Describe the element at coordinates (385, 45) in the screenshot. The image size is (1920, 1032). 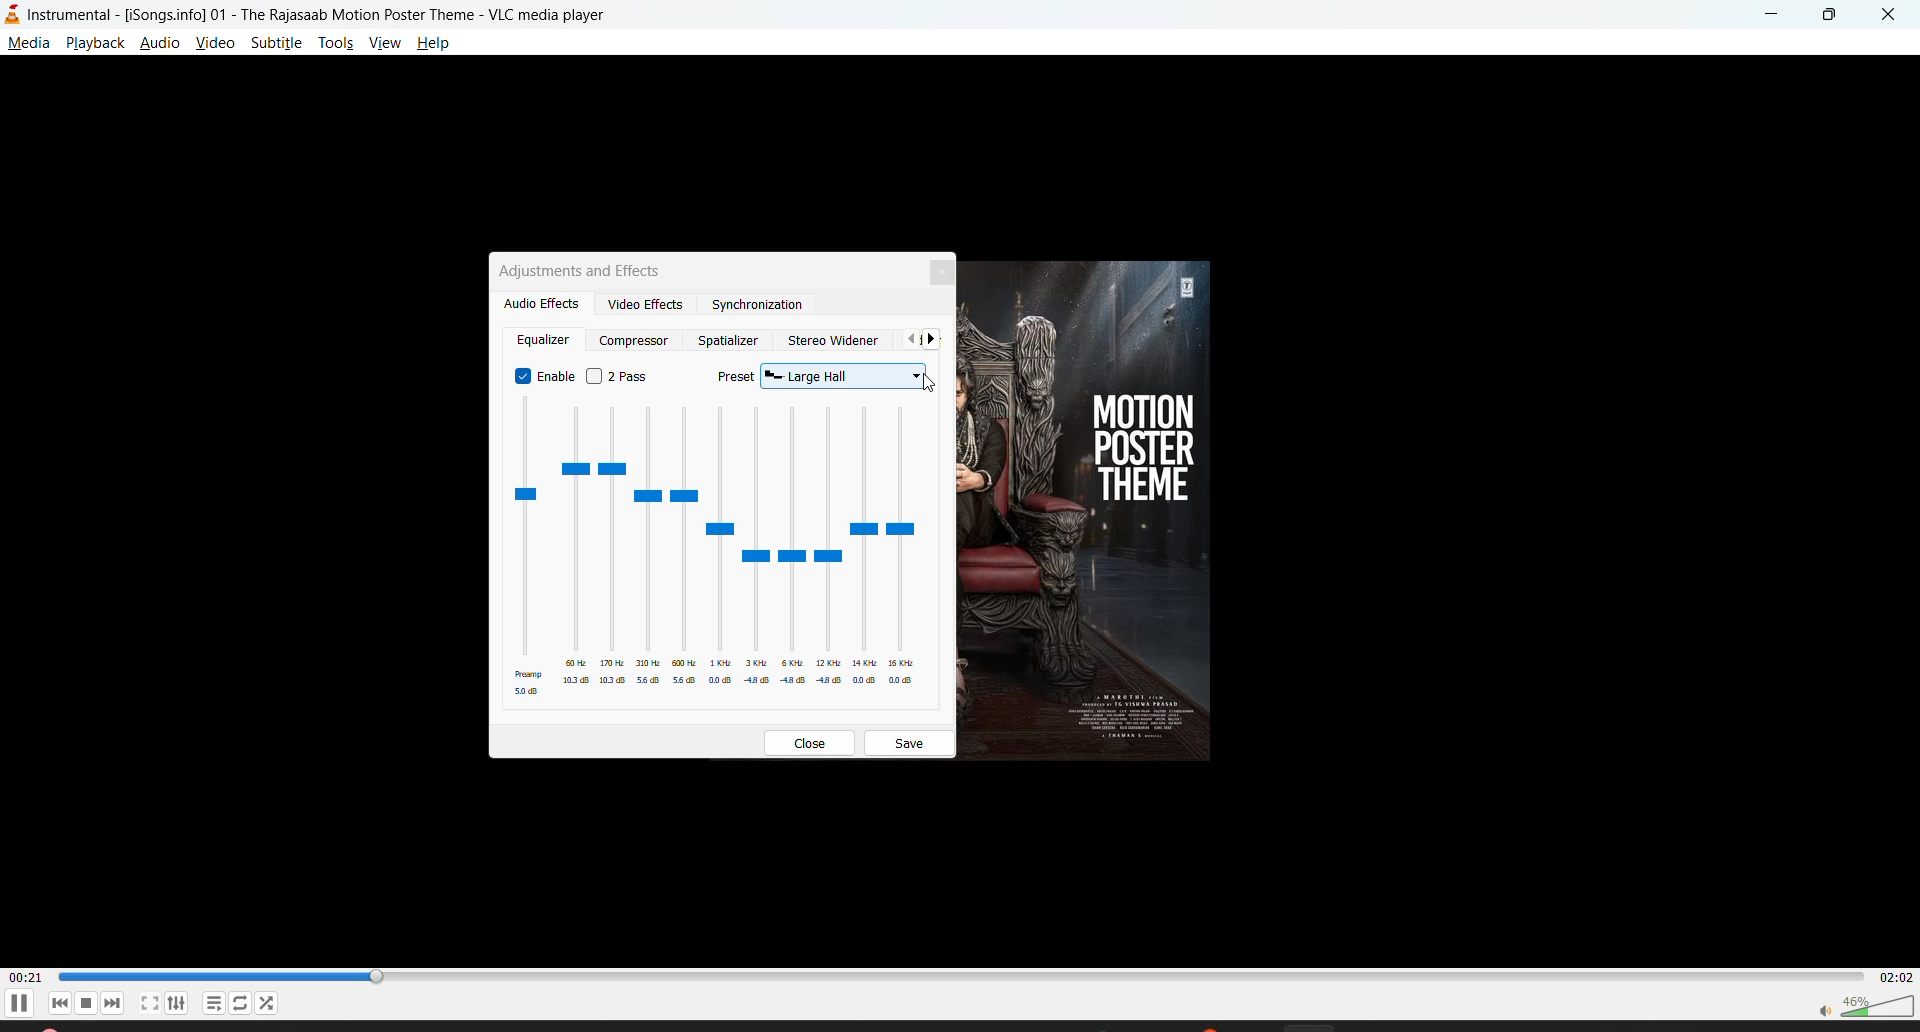
I see `view` at that location.